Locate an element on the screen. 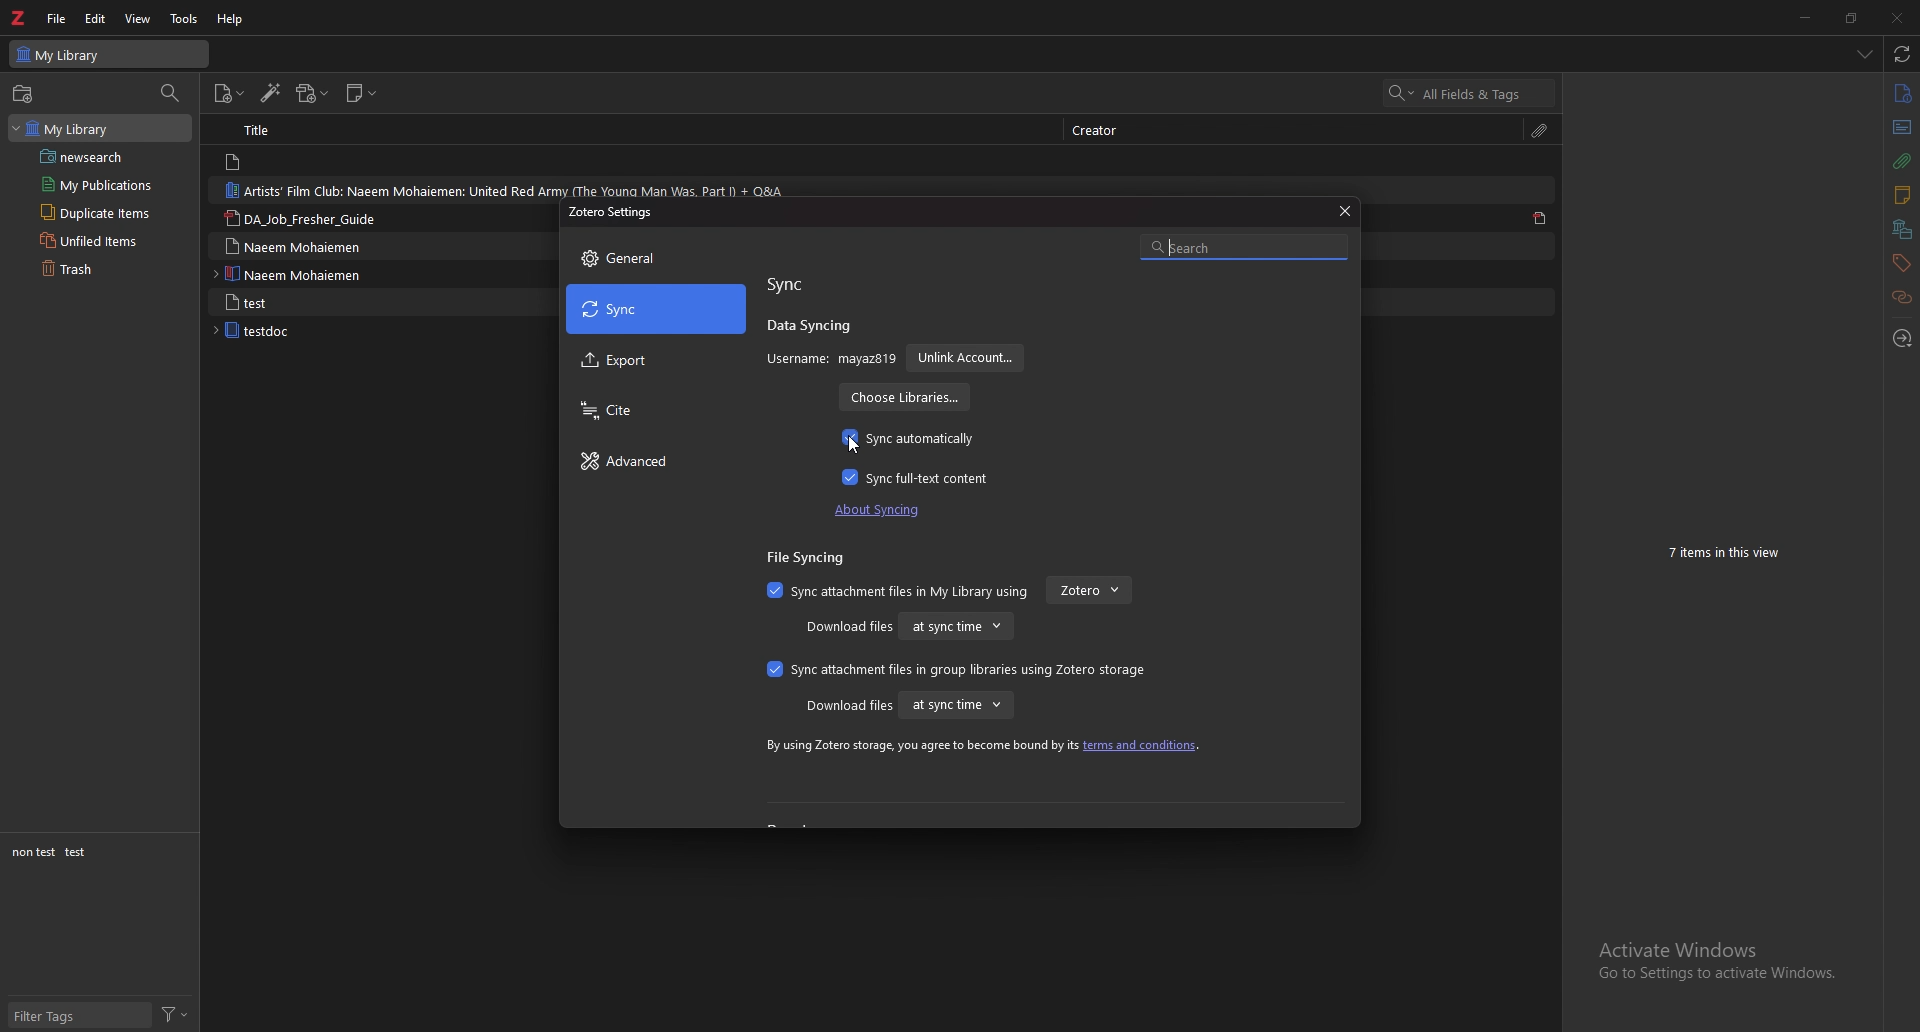 This screenshot has width=1920, height=1032. note is located at coordinates (289, 162).